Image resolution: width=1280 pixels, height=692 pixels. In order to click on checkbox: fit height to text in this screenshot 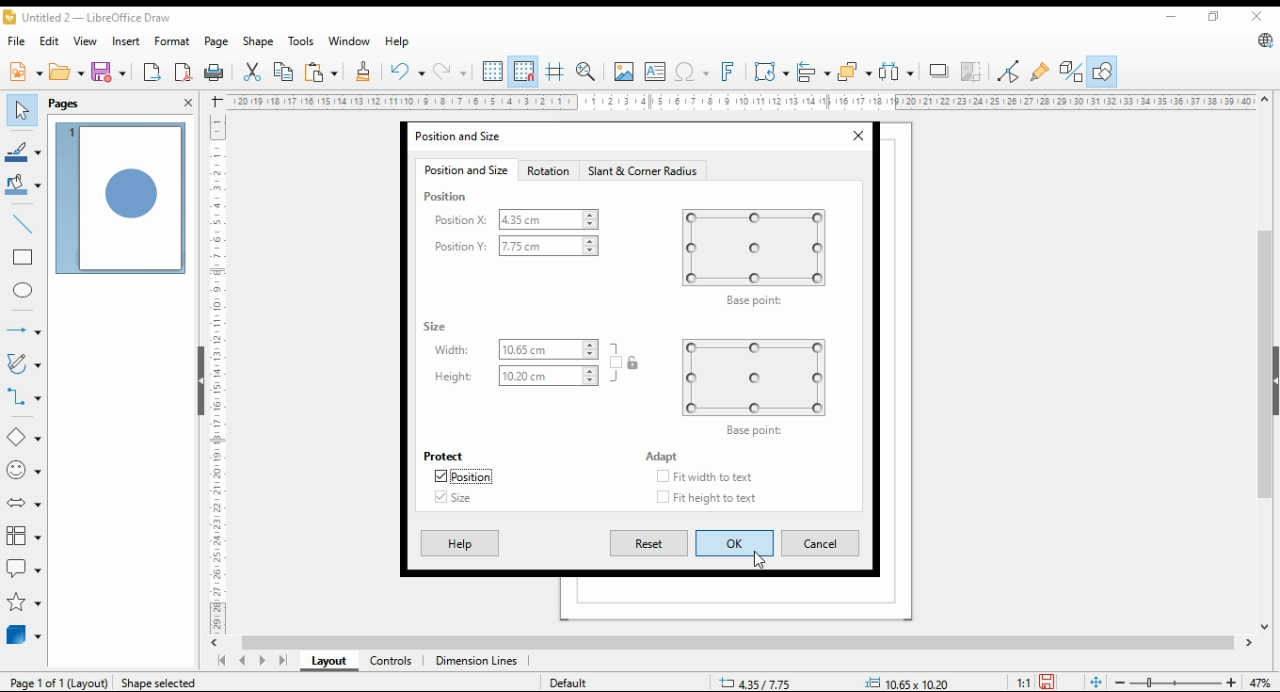, I will do `click(711, 499)`.